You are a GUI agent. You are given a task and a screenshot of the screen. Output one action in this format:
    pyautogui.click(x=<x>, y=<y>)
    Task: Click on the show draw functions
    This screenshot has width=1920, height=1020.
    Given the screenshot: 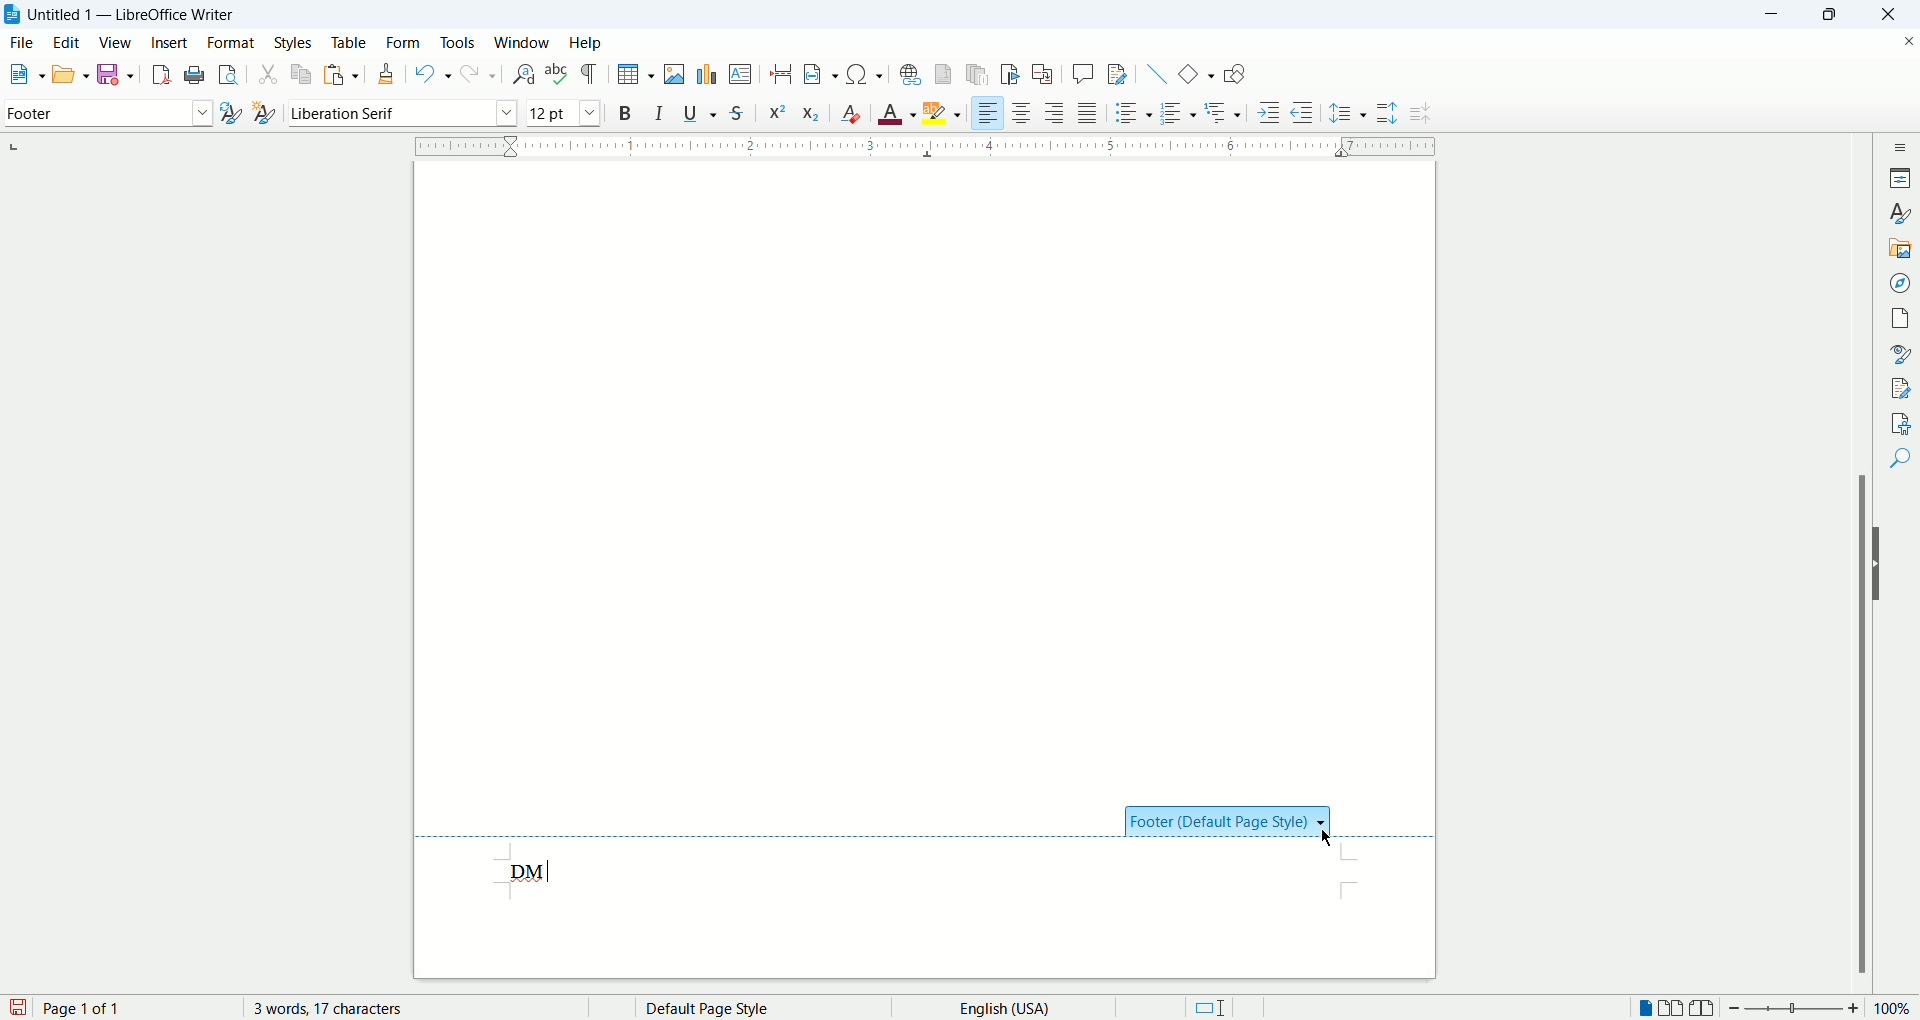 What is the action you would take?
    pyautogui.click(x=1234, y=76)
    